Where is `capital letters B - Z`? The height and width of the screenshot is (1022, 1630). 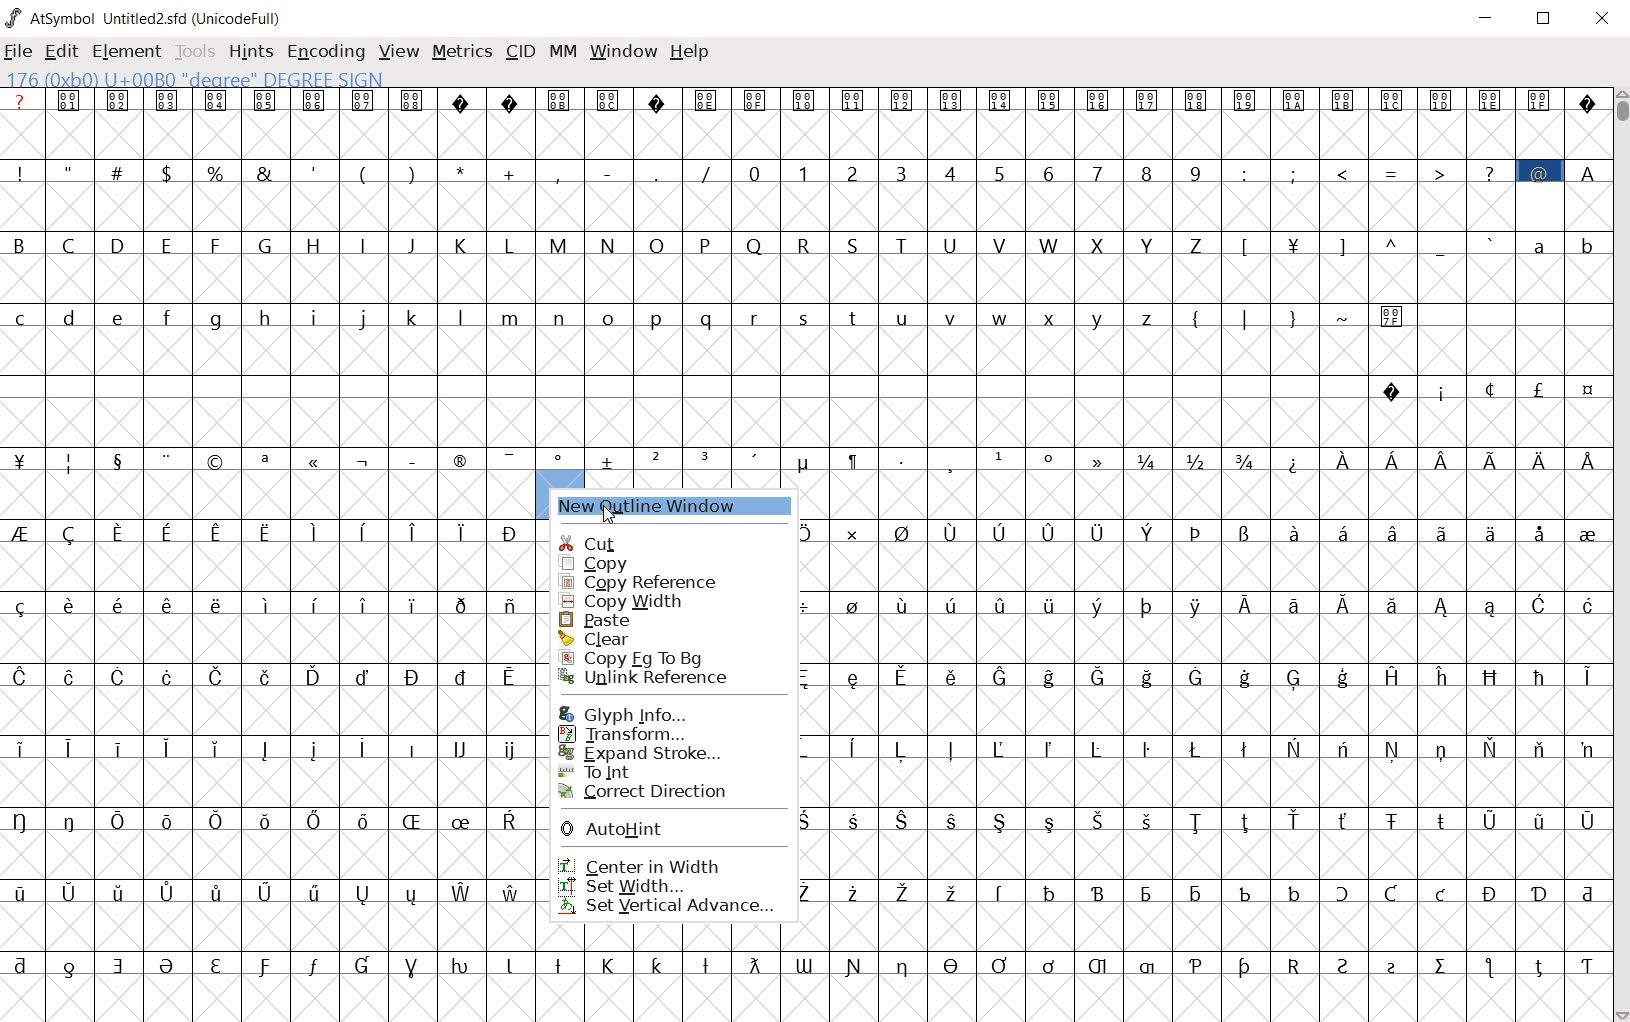
capital letters B - Z is located at coordinates (613, 244).